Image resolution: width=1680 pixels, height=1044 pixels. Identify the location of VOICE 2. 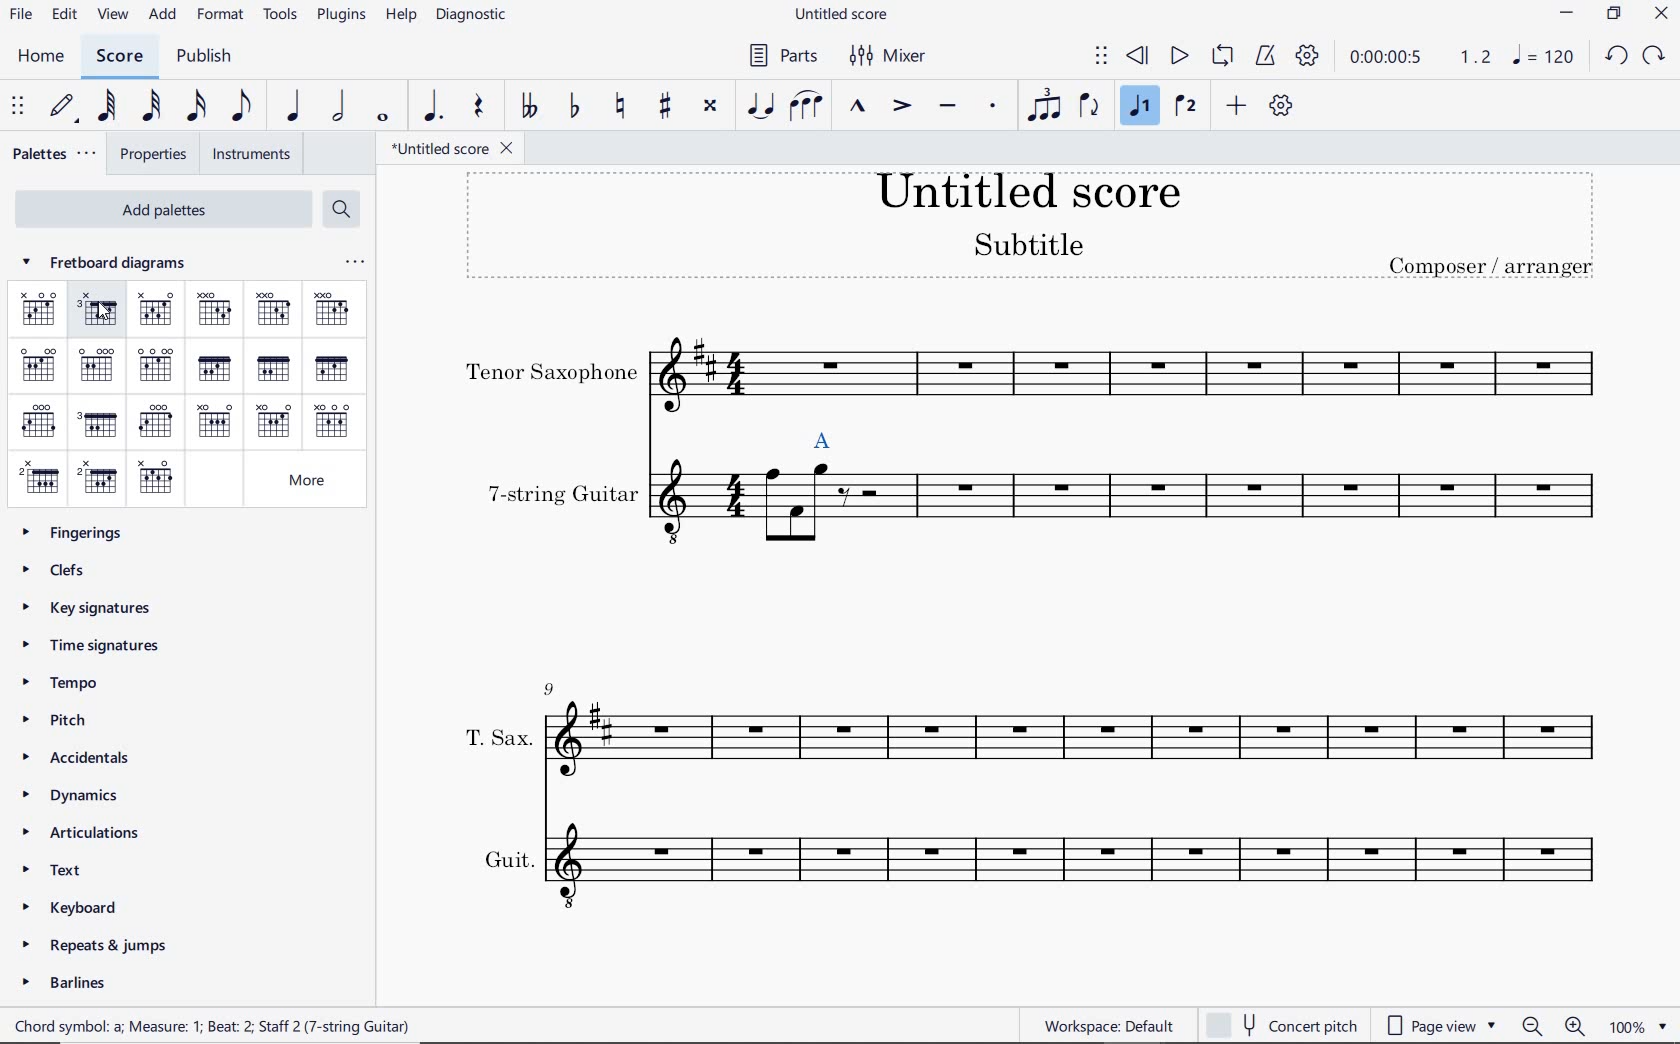
(1185, 107).